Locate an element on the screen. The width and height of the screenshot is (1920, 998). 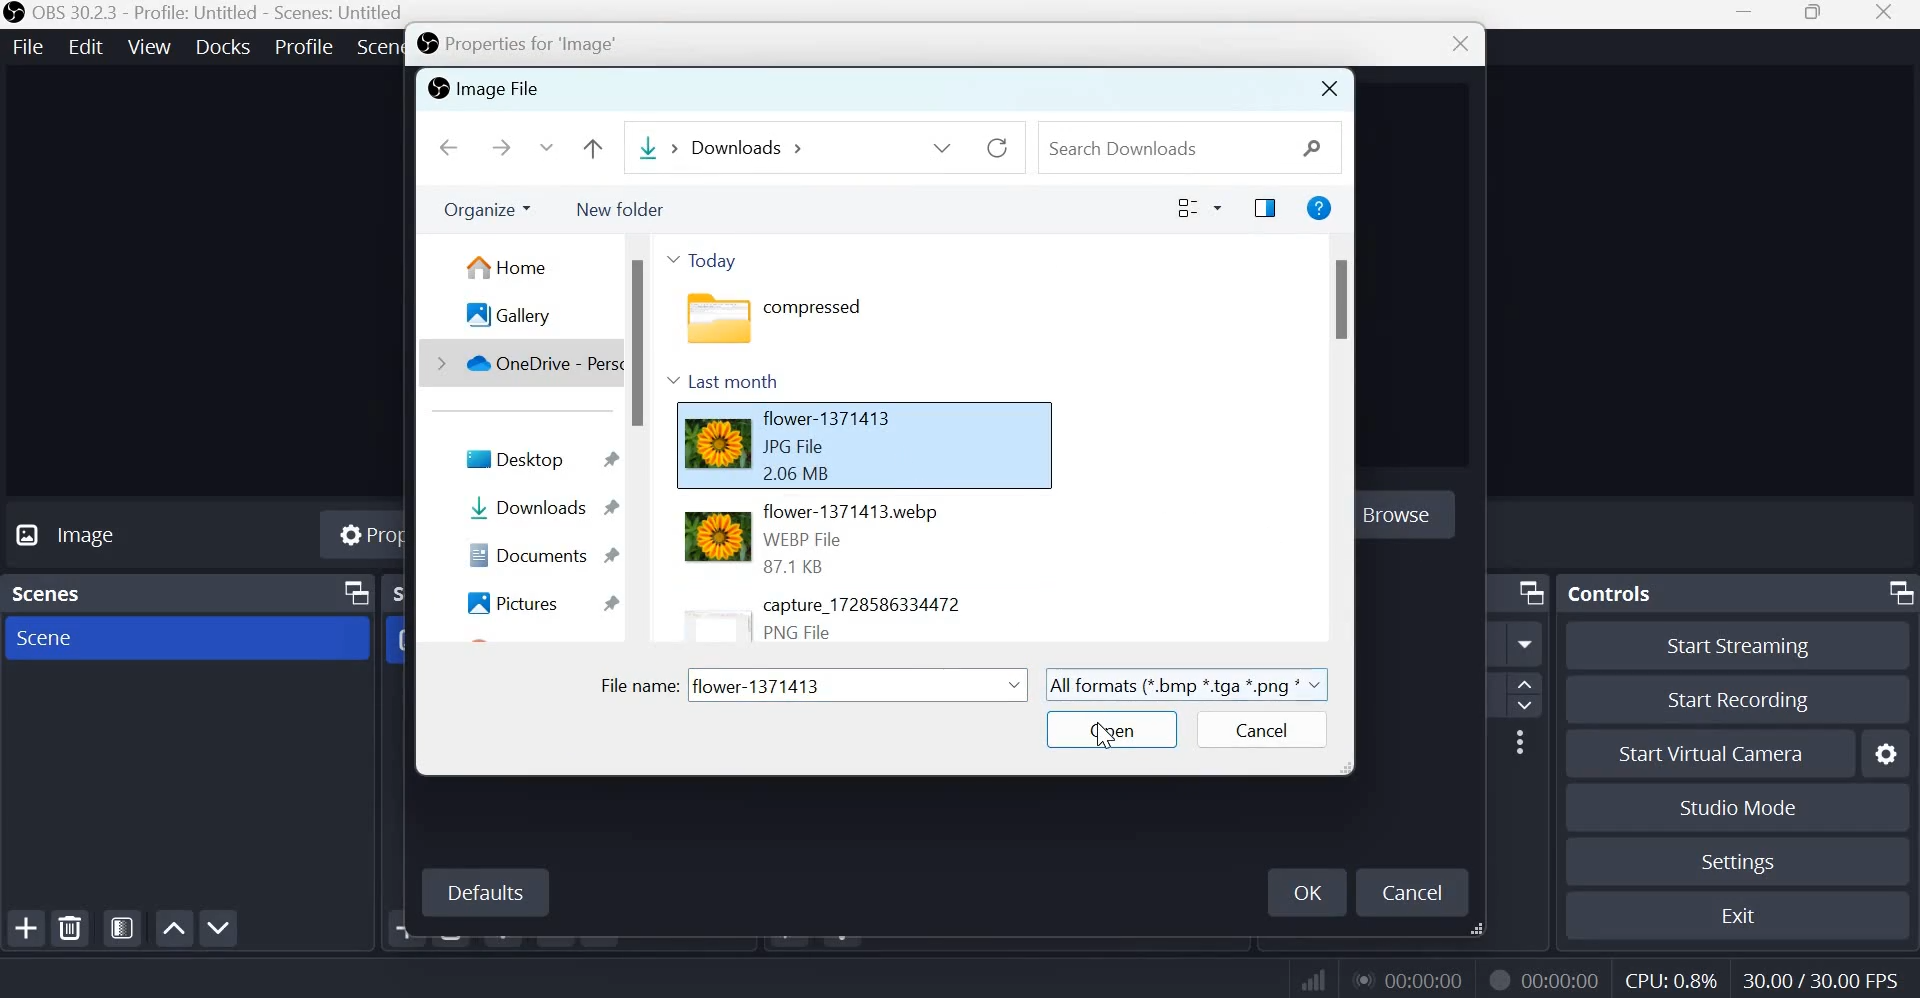
profile is located at coordinates (306, 44).